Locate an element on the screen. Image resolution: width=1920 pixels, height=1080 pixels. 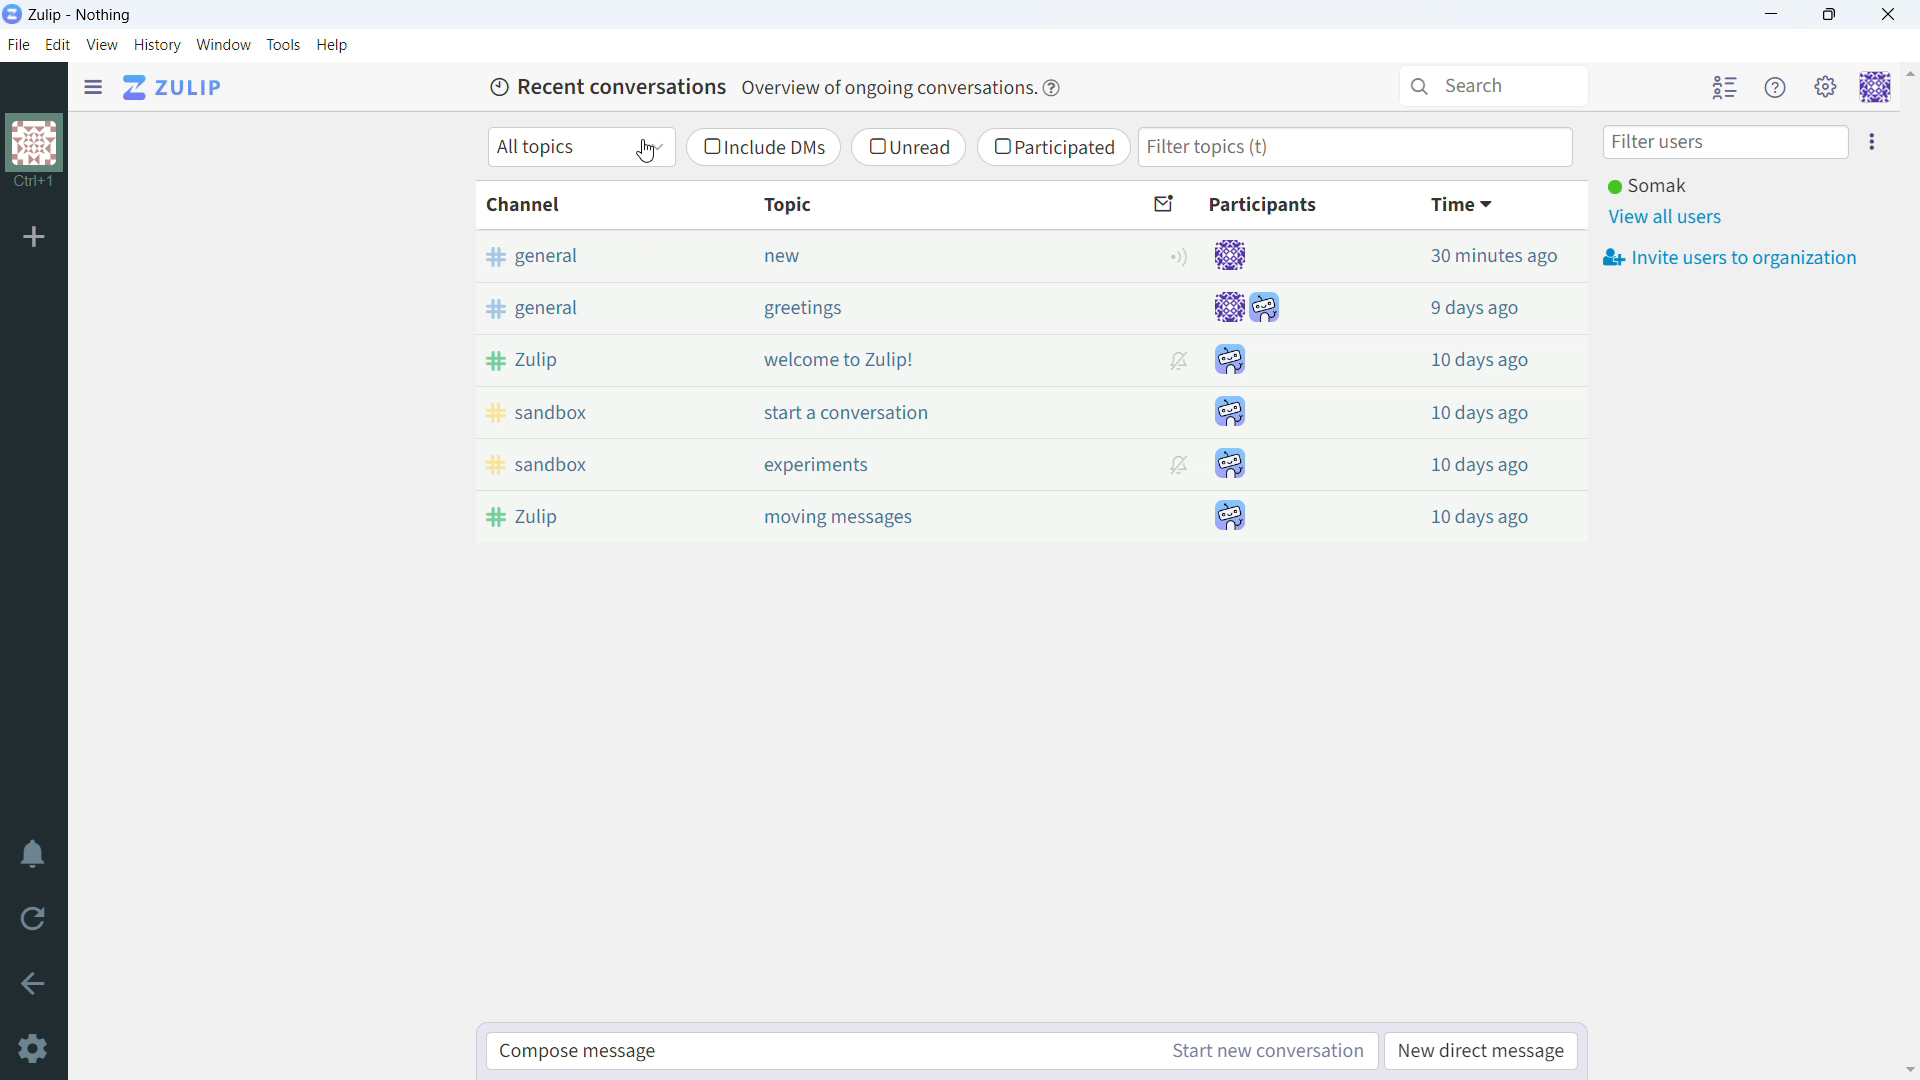
invite users is located at coordinates (1870, 140).